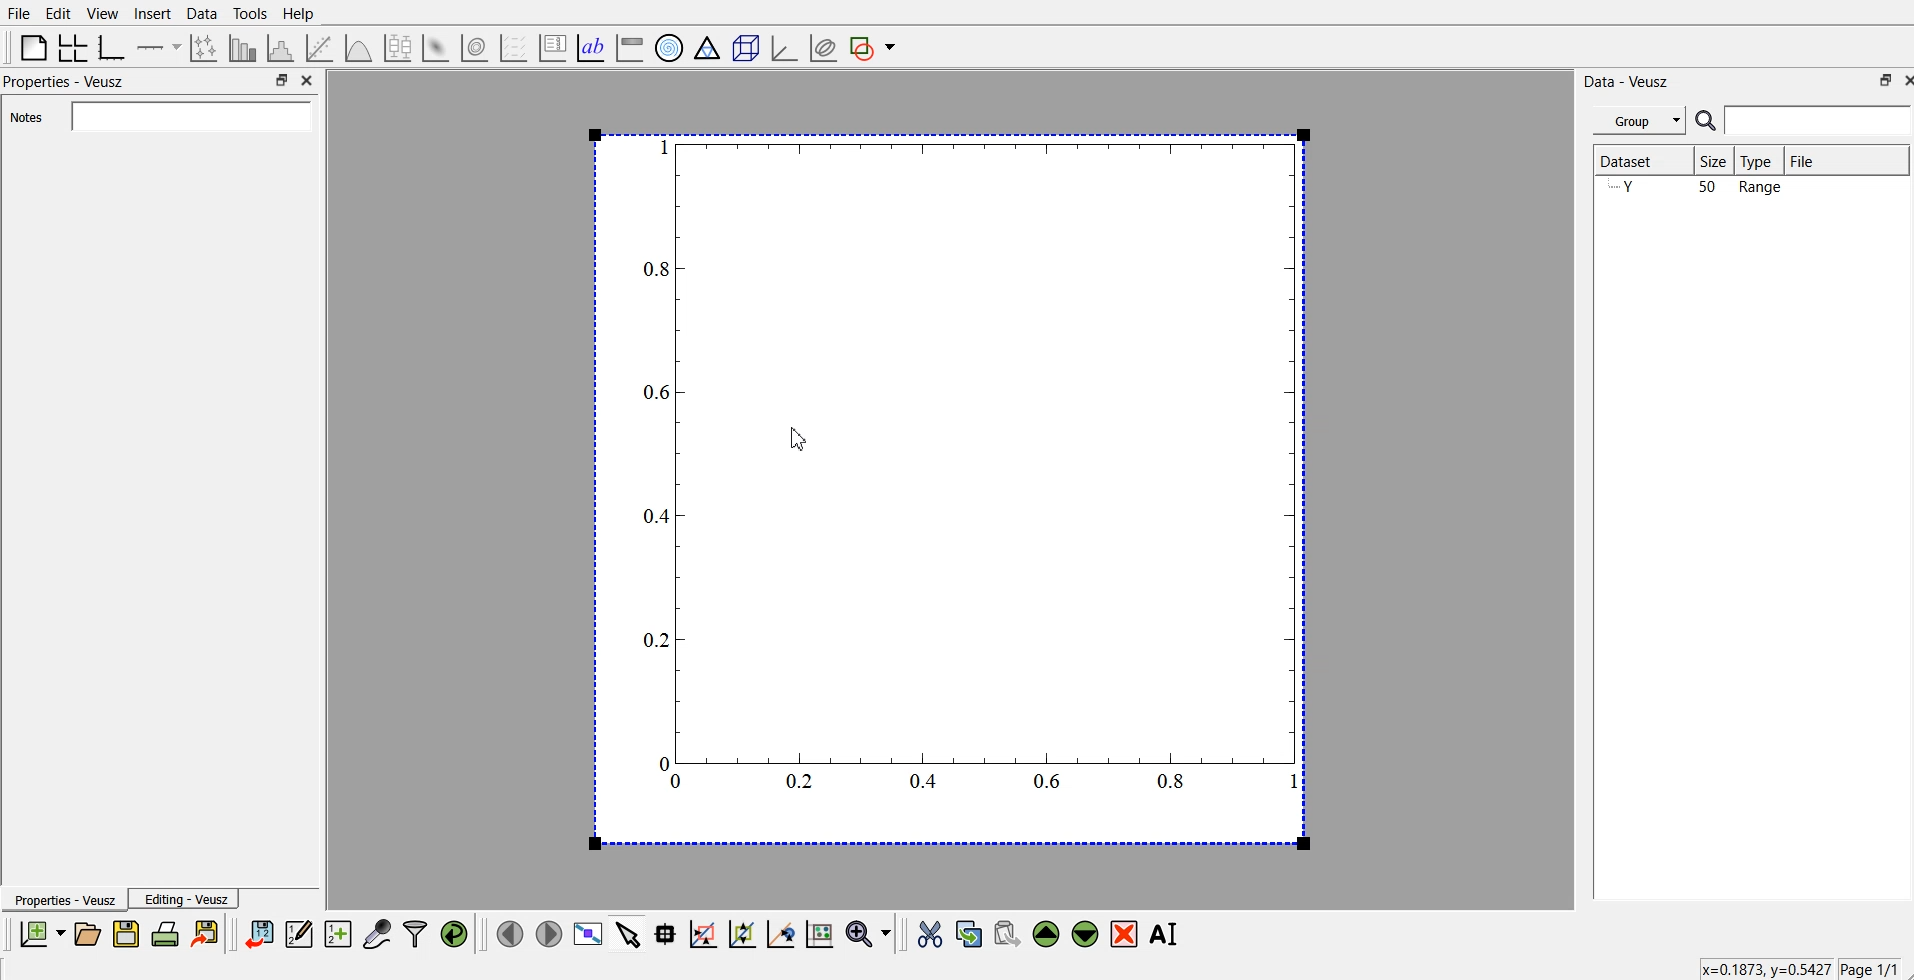  What do you see at coordinates (627, 936) in the screenshot?
I see `select items` at bounding box center [627, 936].